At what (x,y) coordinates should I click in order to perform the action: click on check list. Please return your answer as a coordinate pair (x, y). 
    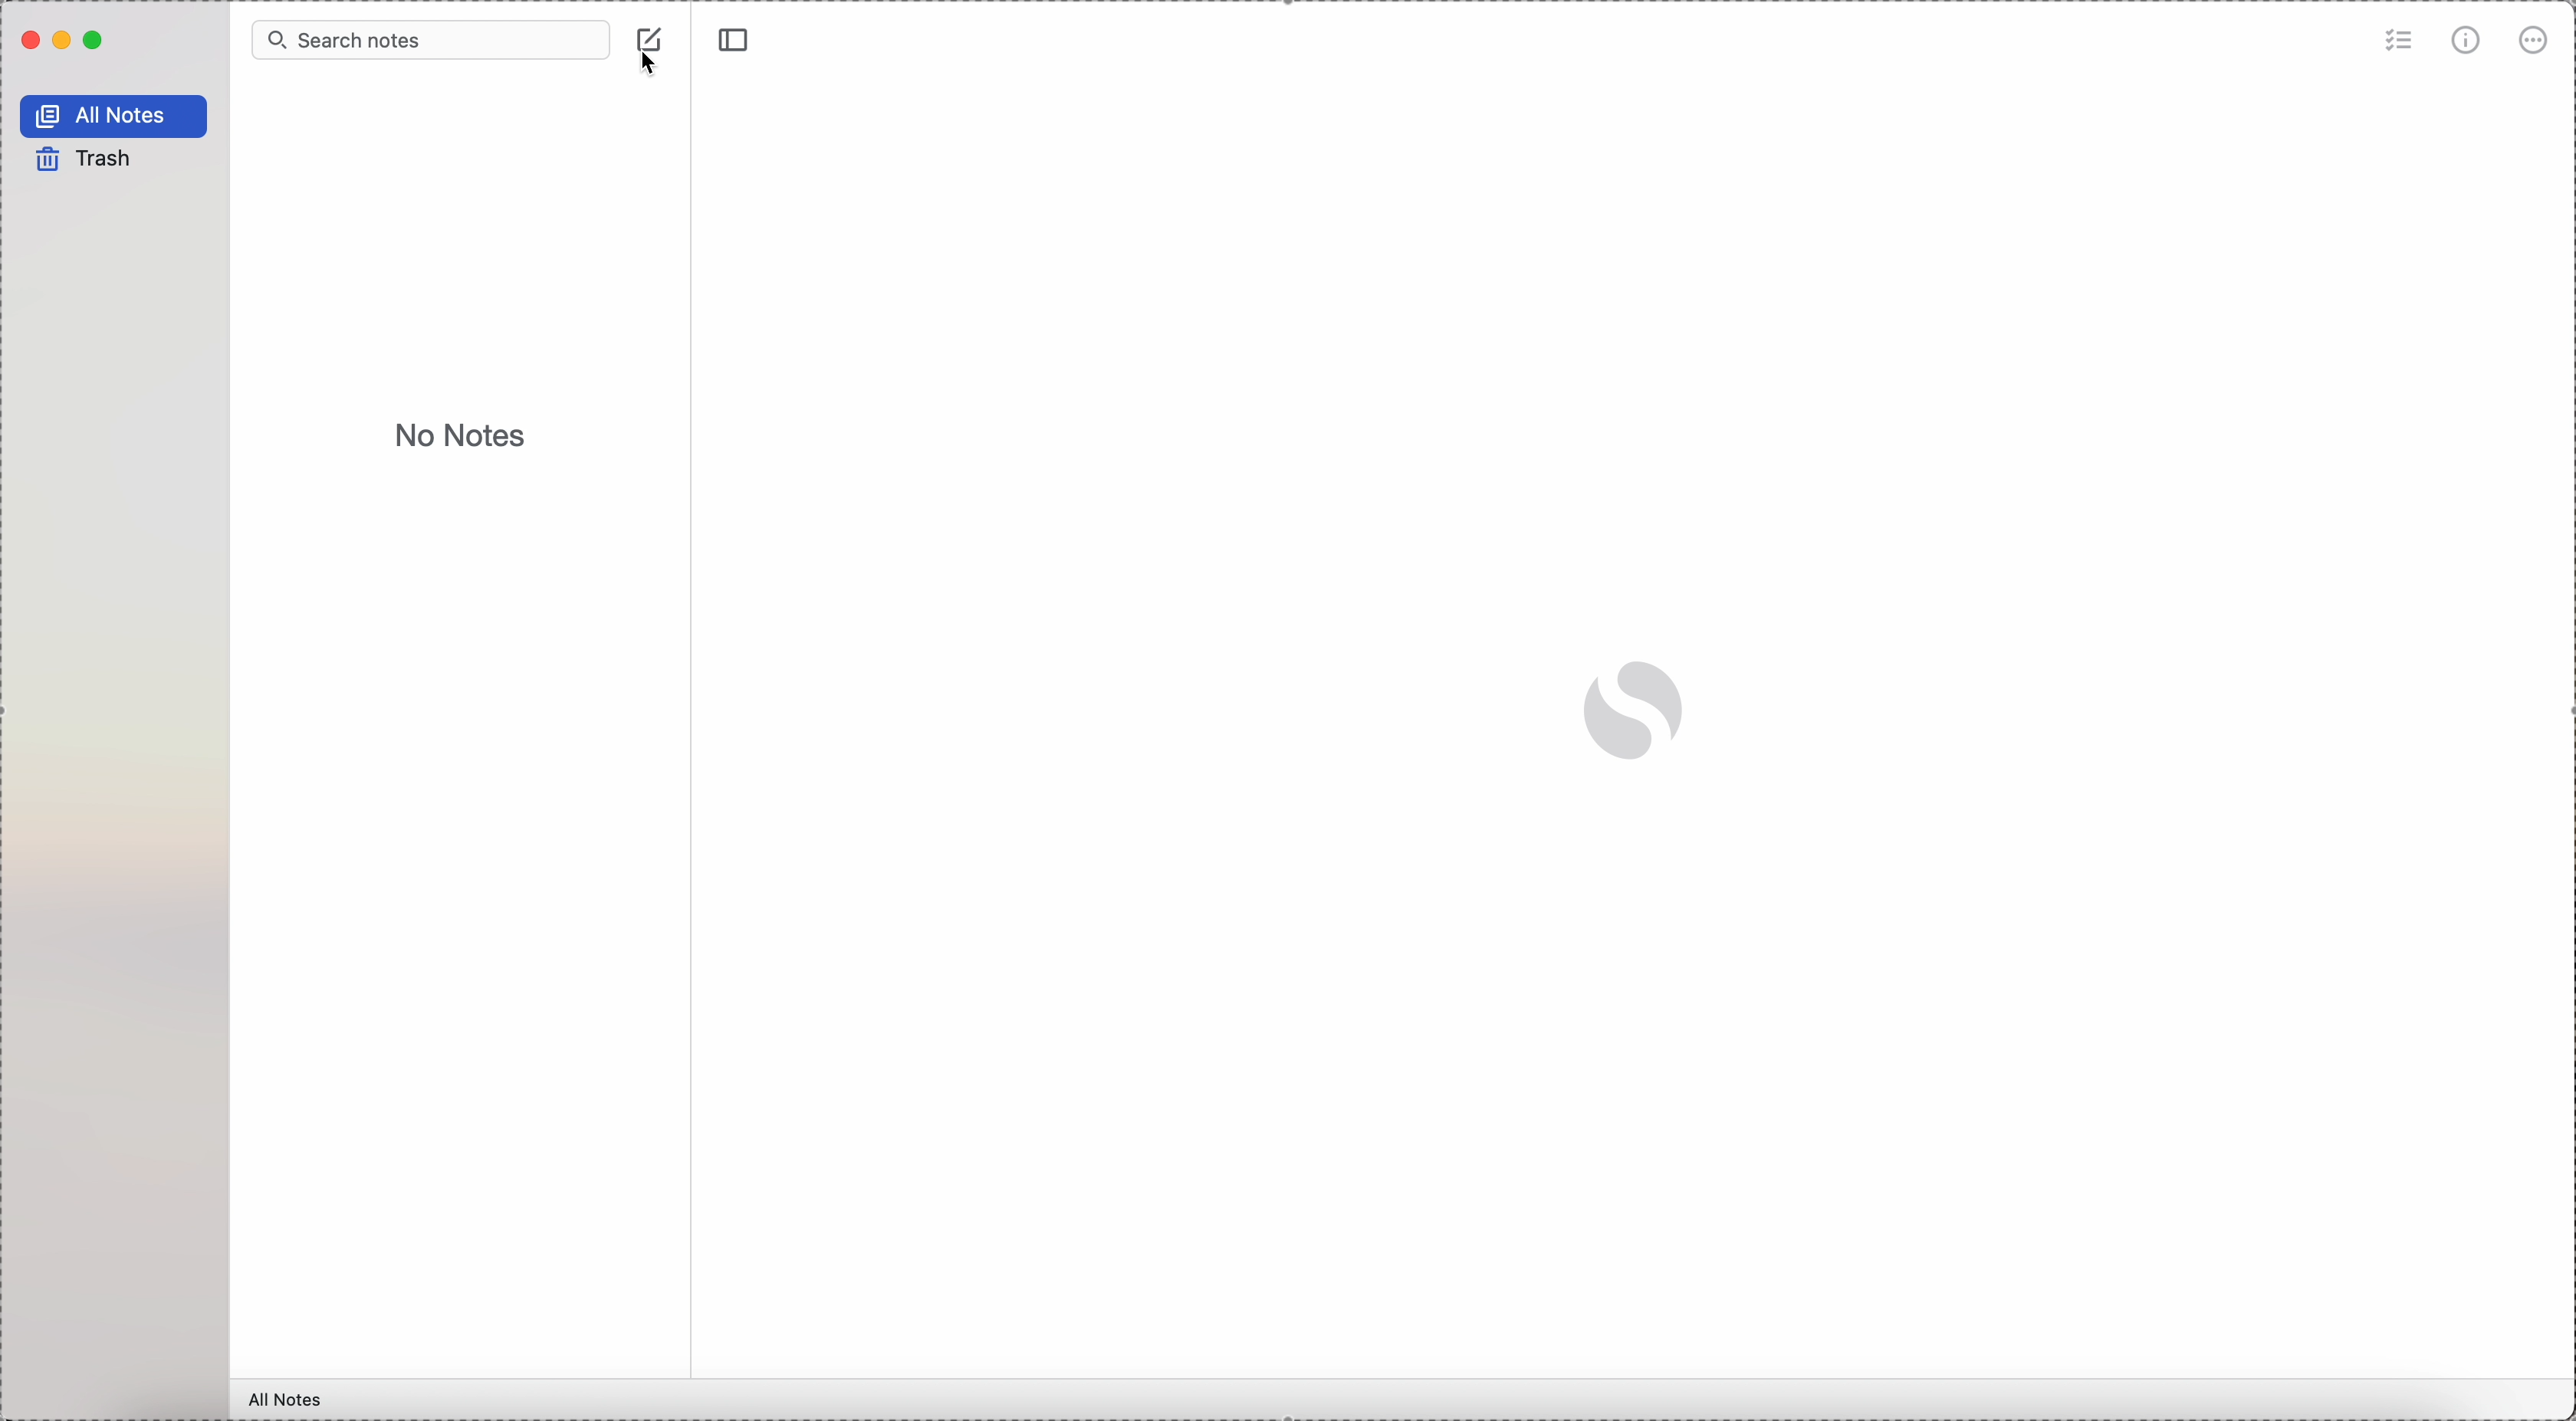
    Looking at the image, I should click on (2396, 45).